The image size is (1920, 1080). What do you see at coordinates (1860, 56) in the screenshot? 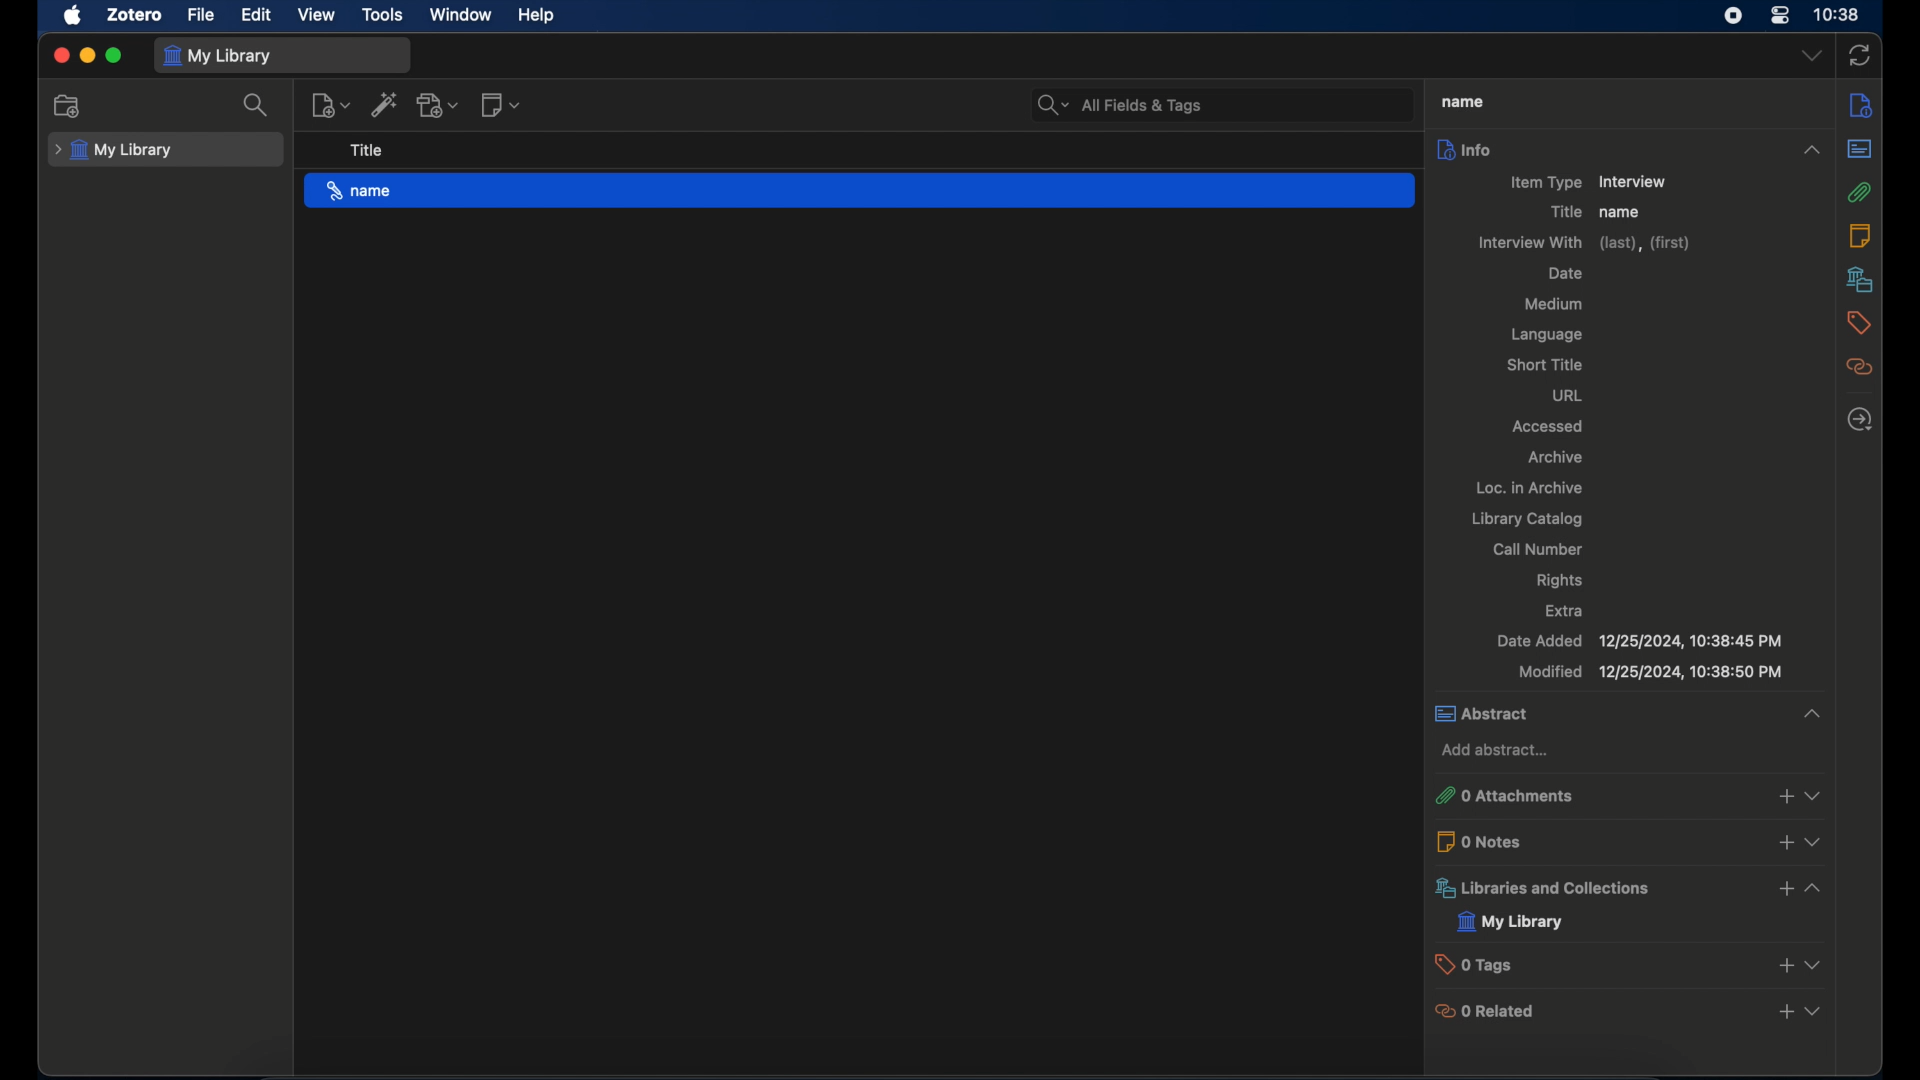
I see `sync` at bounding box center [1860, 56].